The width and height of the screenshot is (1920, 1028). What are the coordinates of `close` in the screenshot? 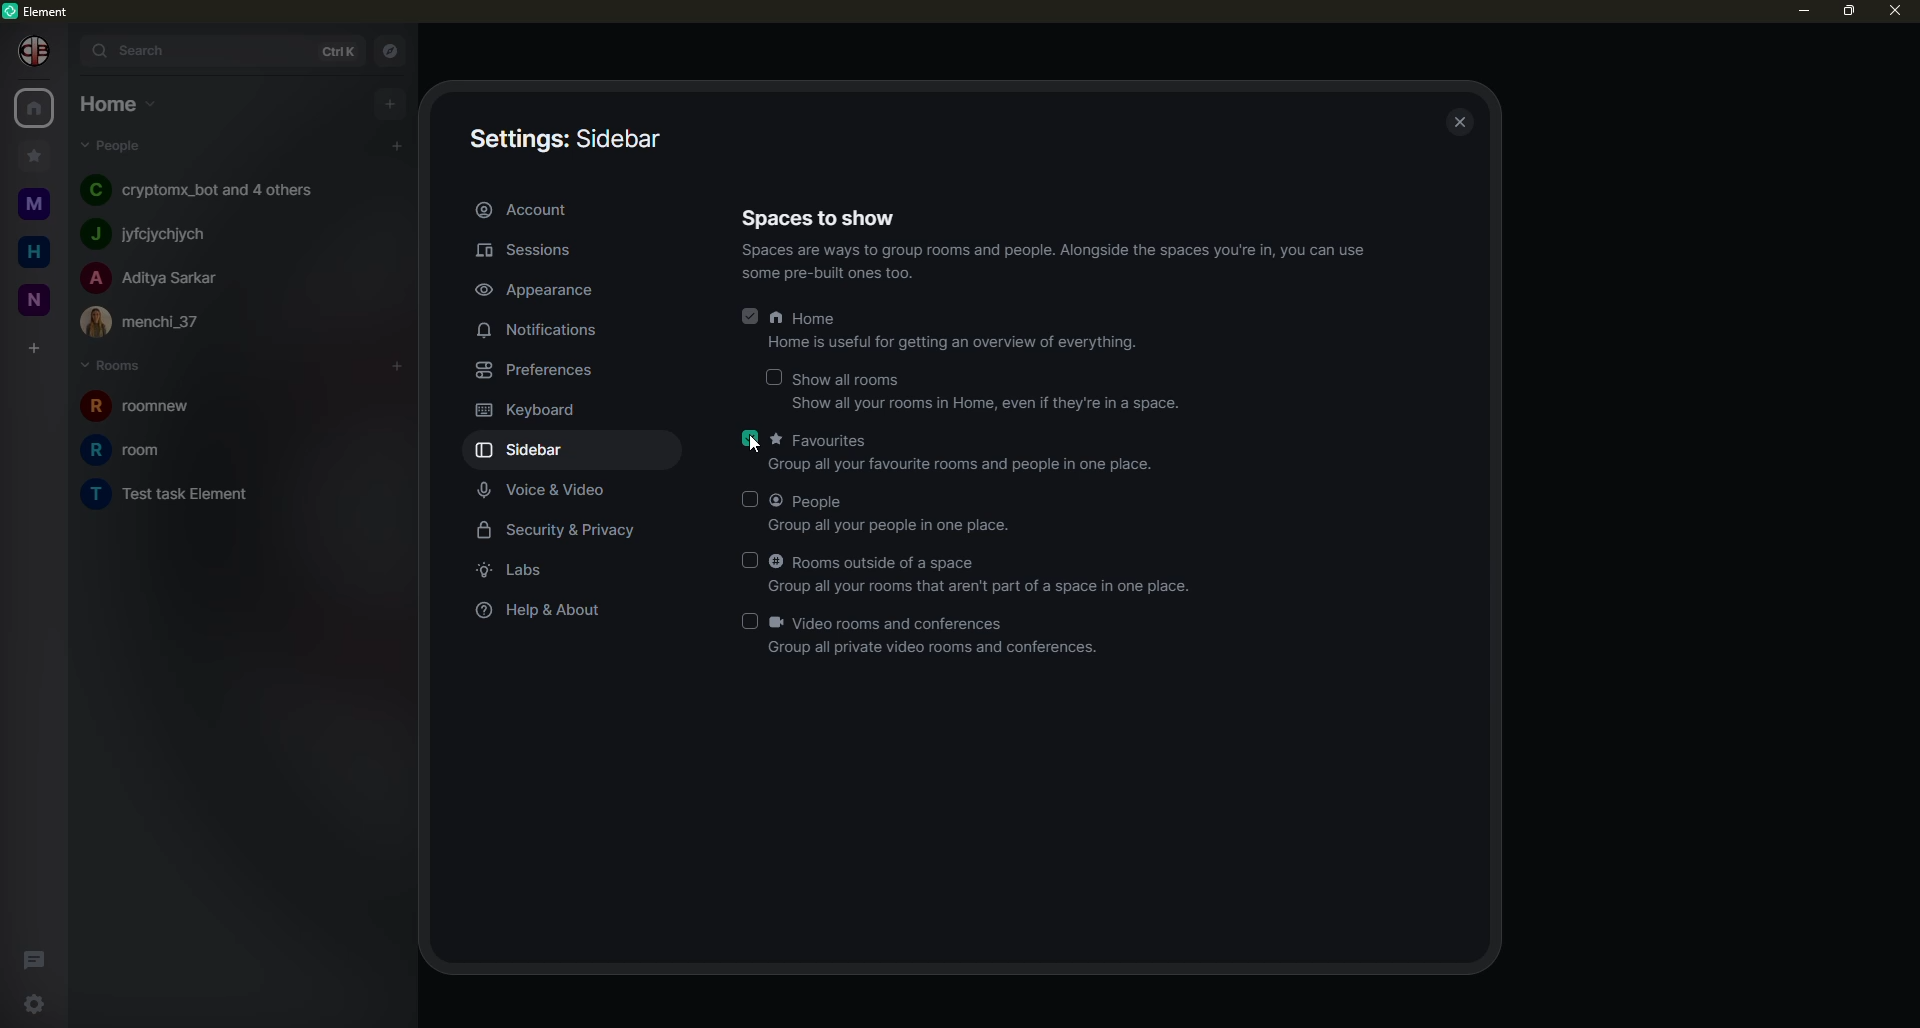 It's located at (1456, 120).